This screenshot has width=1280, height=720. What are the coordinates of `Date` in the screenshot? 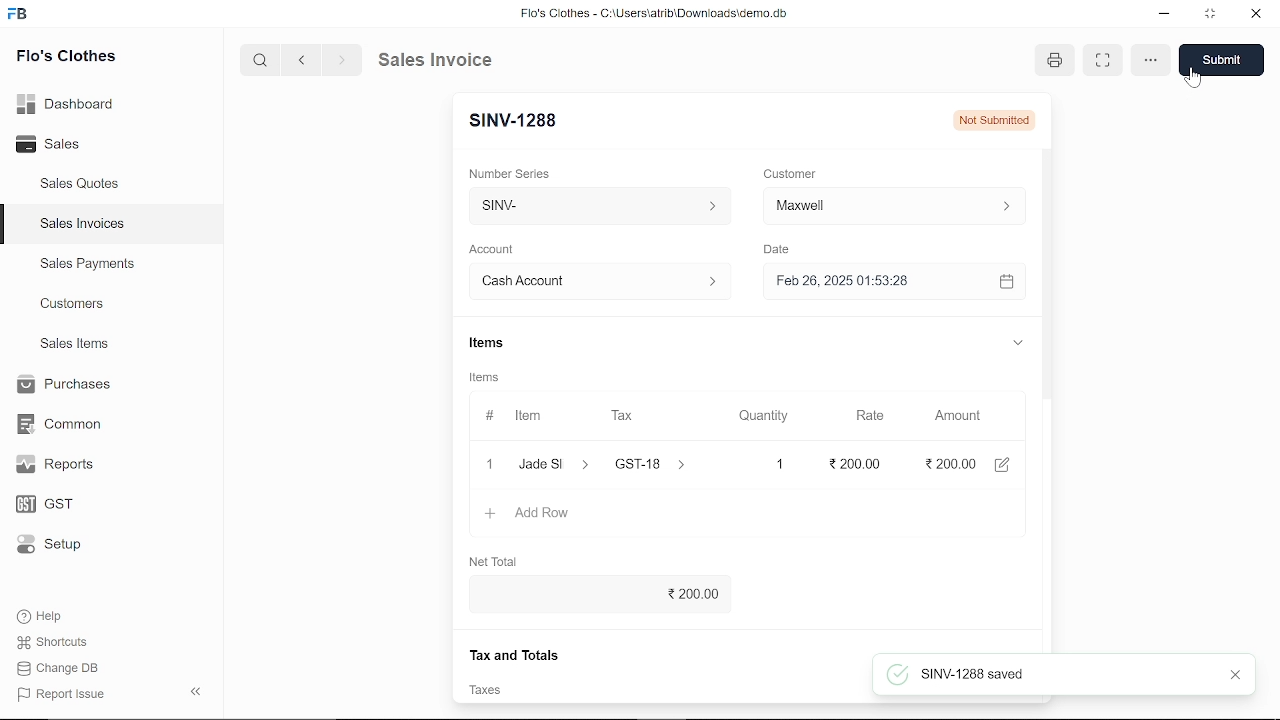 It's located at (776, 250).